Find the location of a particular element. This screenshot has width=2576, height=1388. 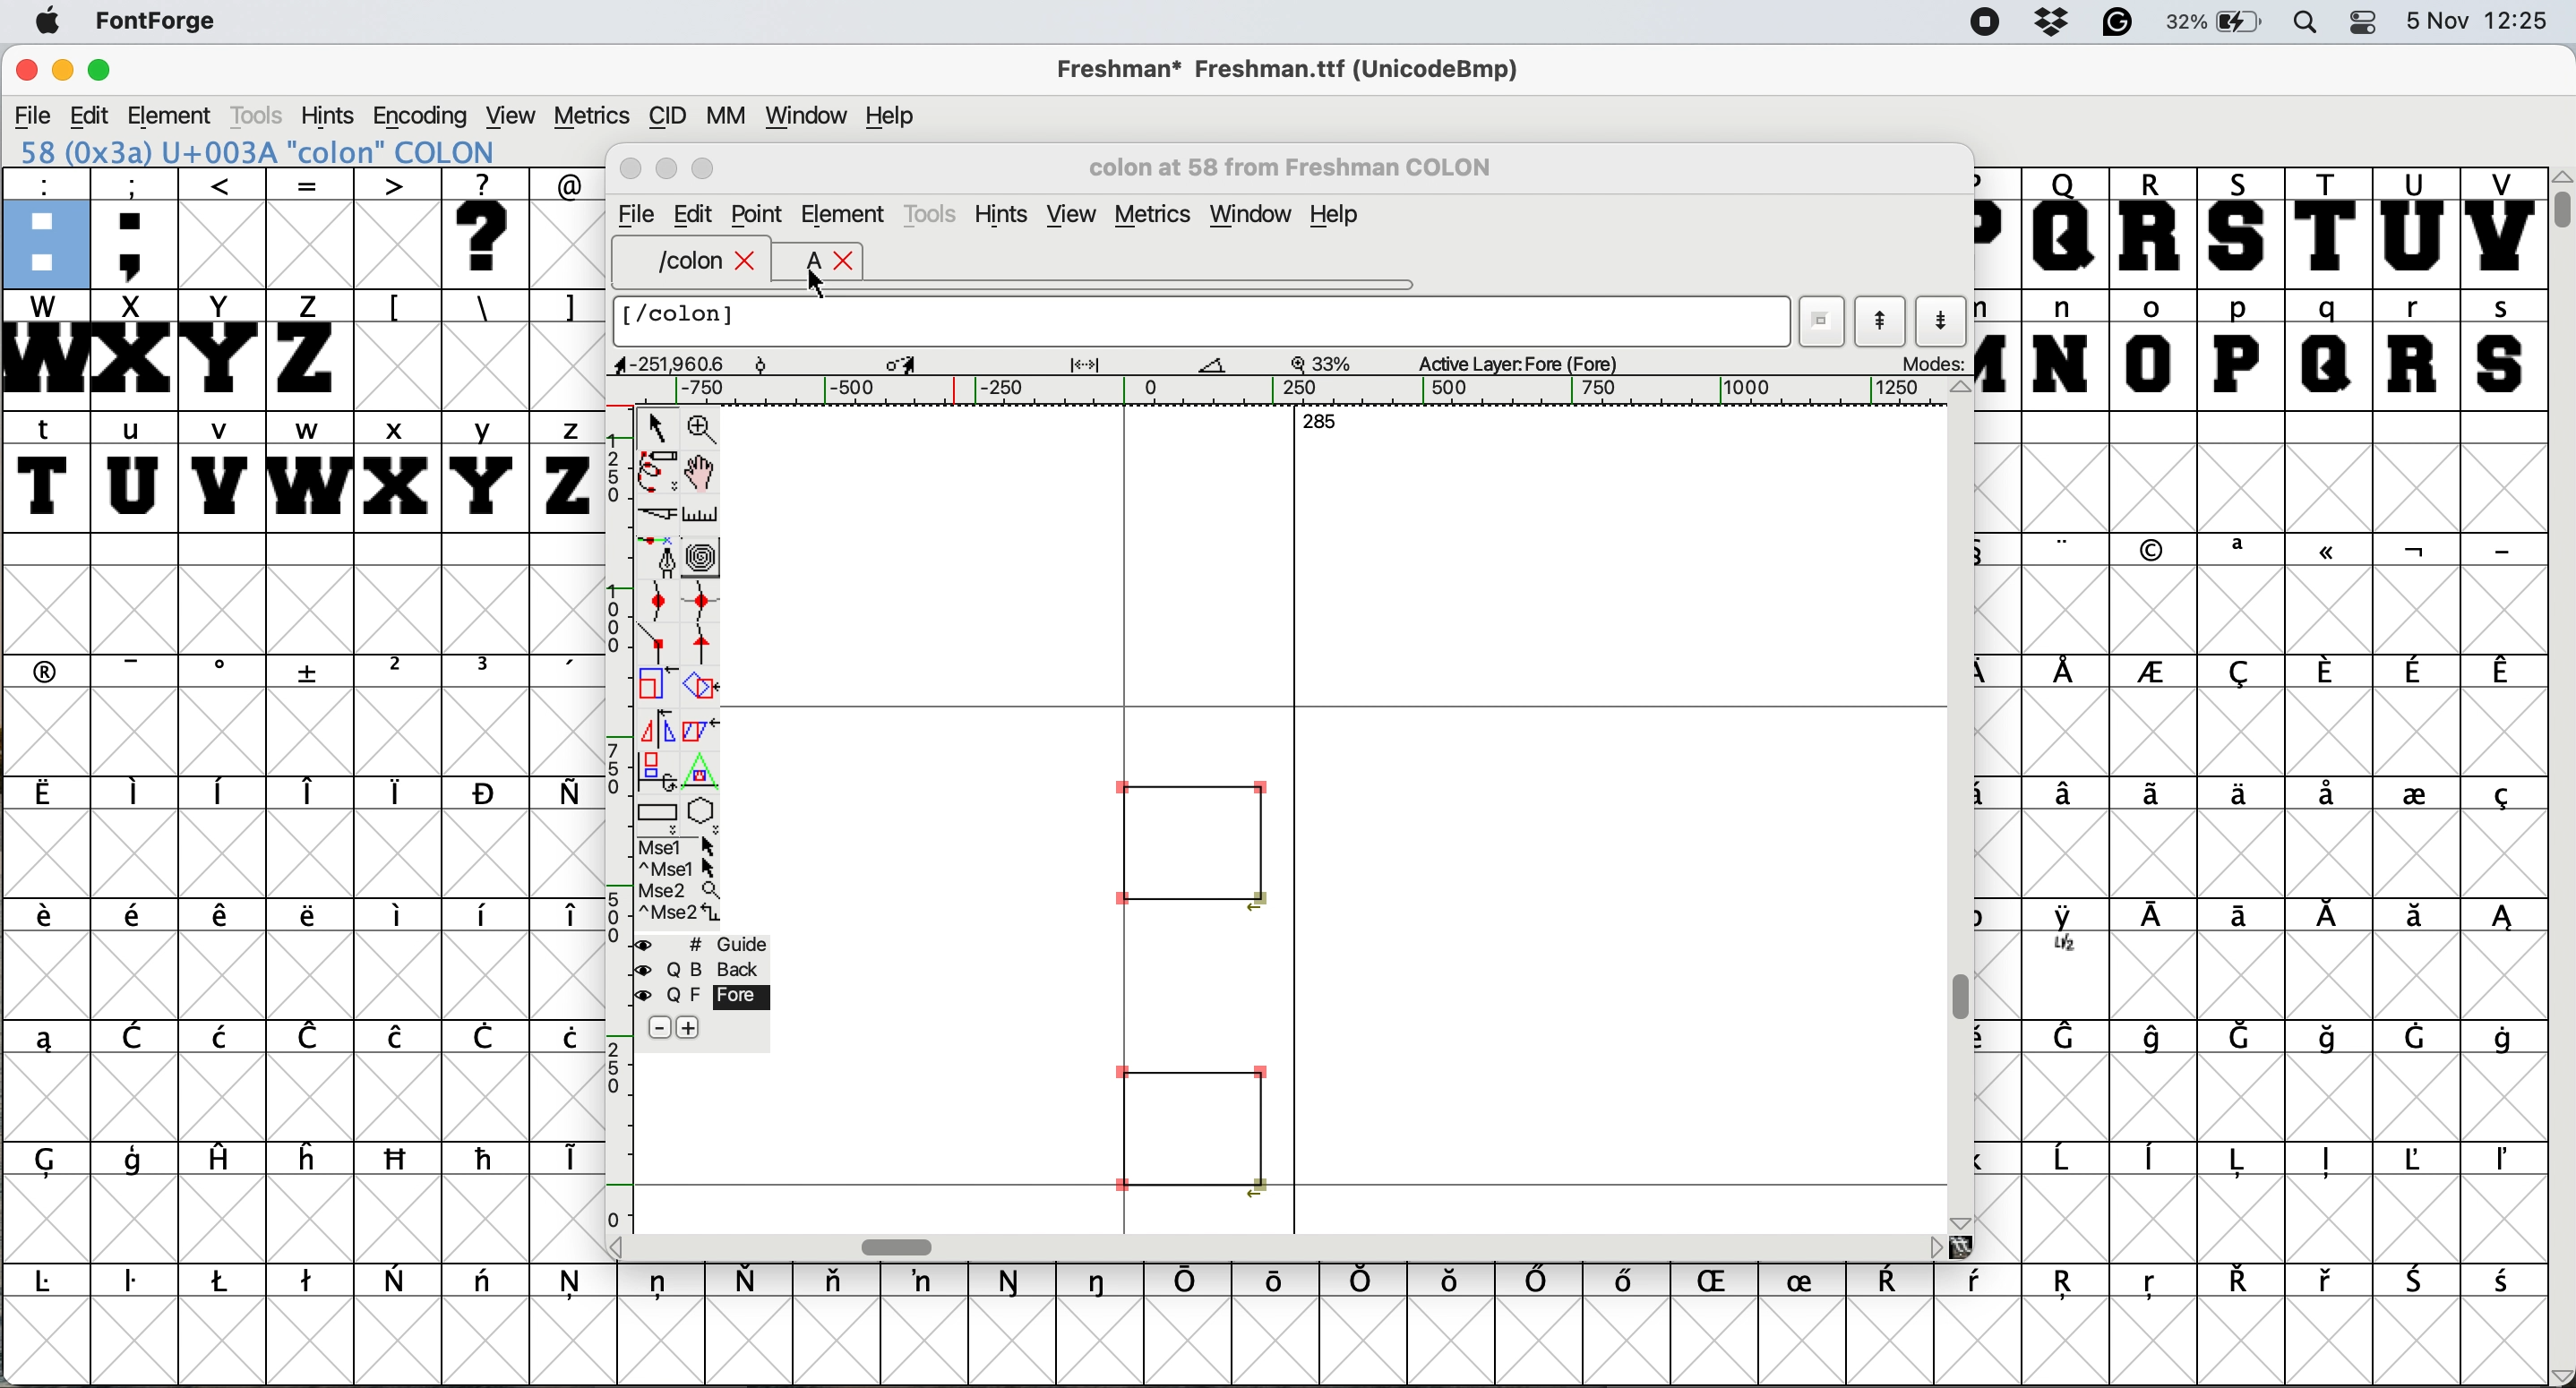

@ is located at coordinates (566, 181).